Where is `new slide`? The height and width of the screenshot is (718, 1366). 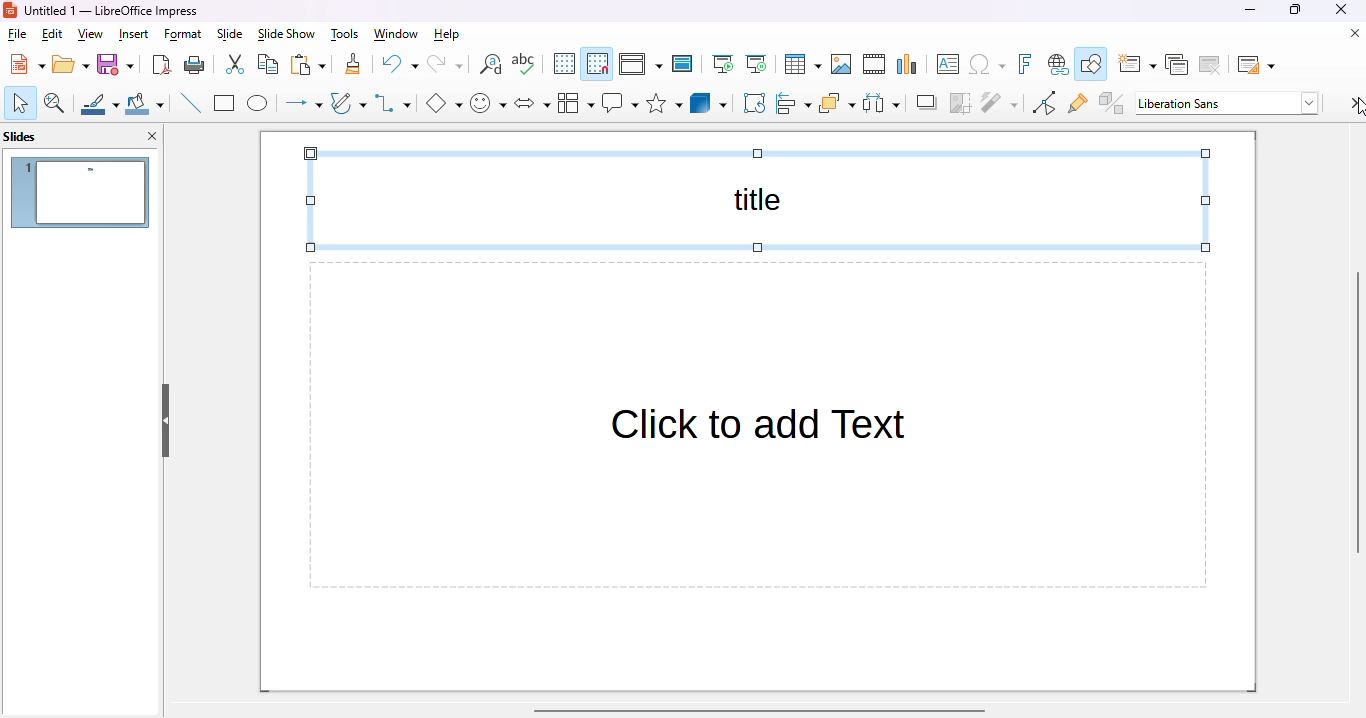
new slide is located at coordinates (1137, 64).